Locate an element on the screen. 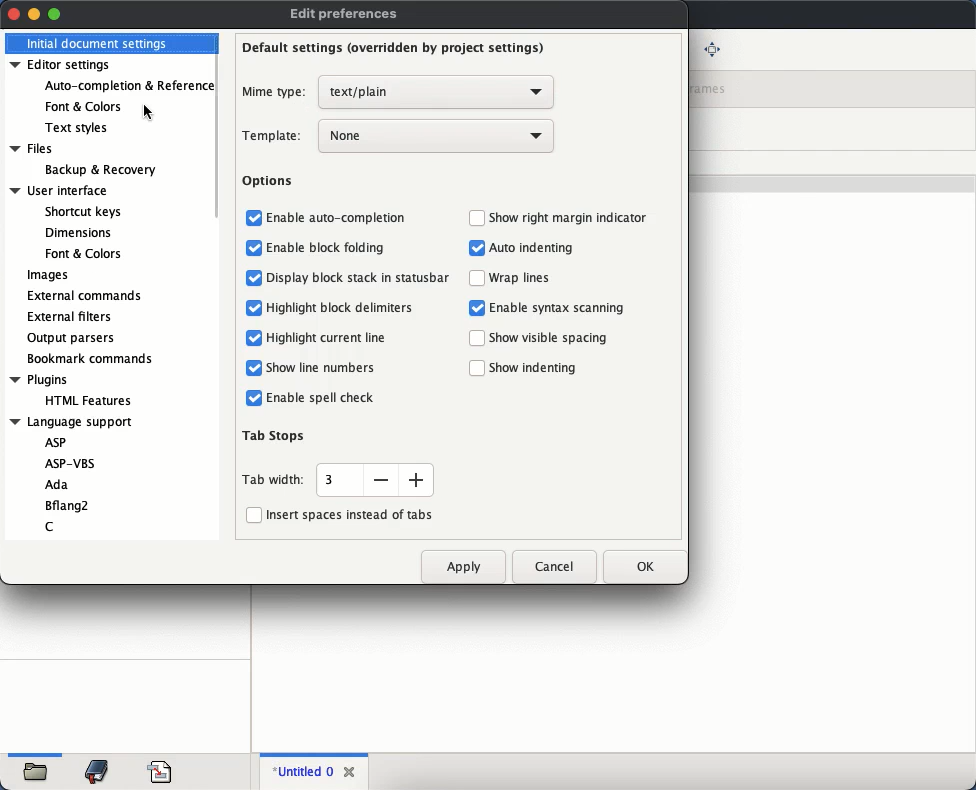  highlight block delimiters is located at coordinates (330, 308).